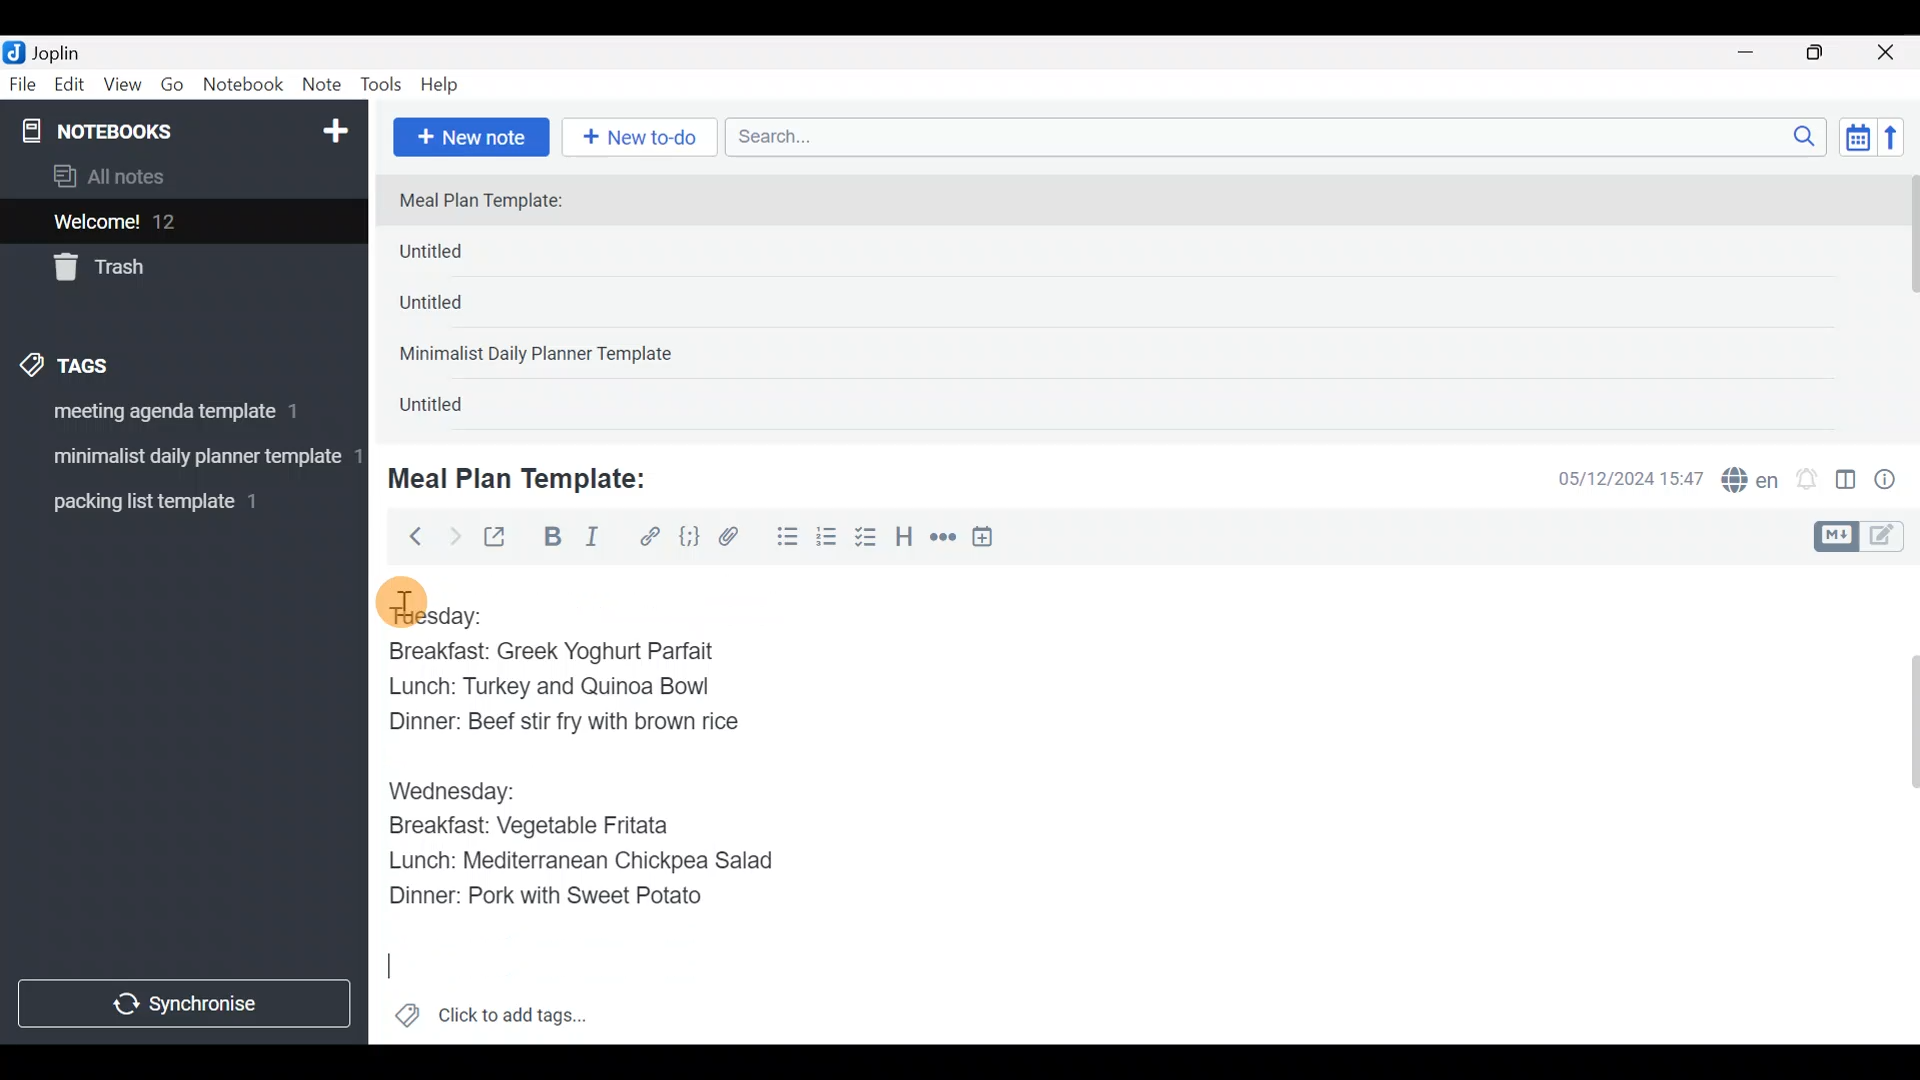 This screenshot has height=1080, width=1920. What do you see at coordinates (387, 972) in the screenshot?
I see `text Cursor` at bounding box center [387, 972].